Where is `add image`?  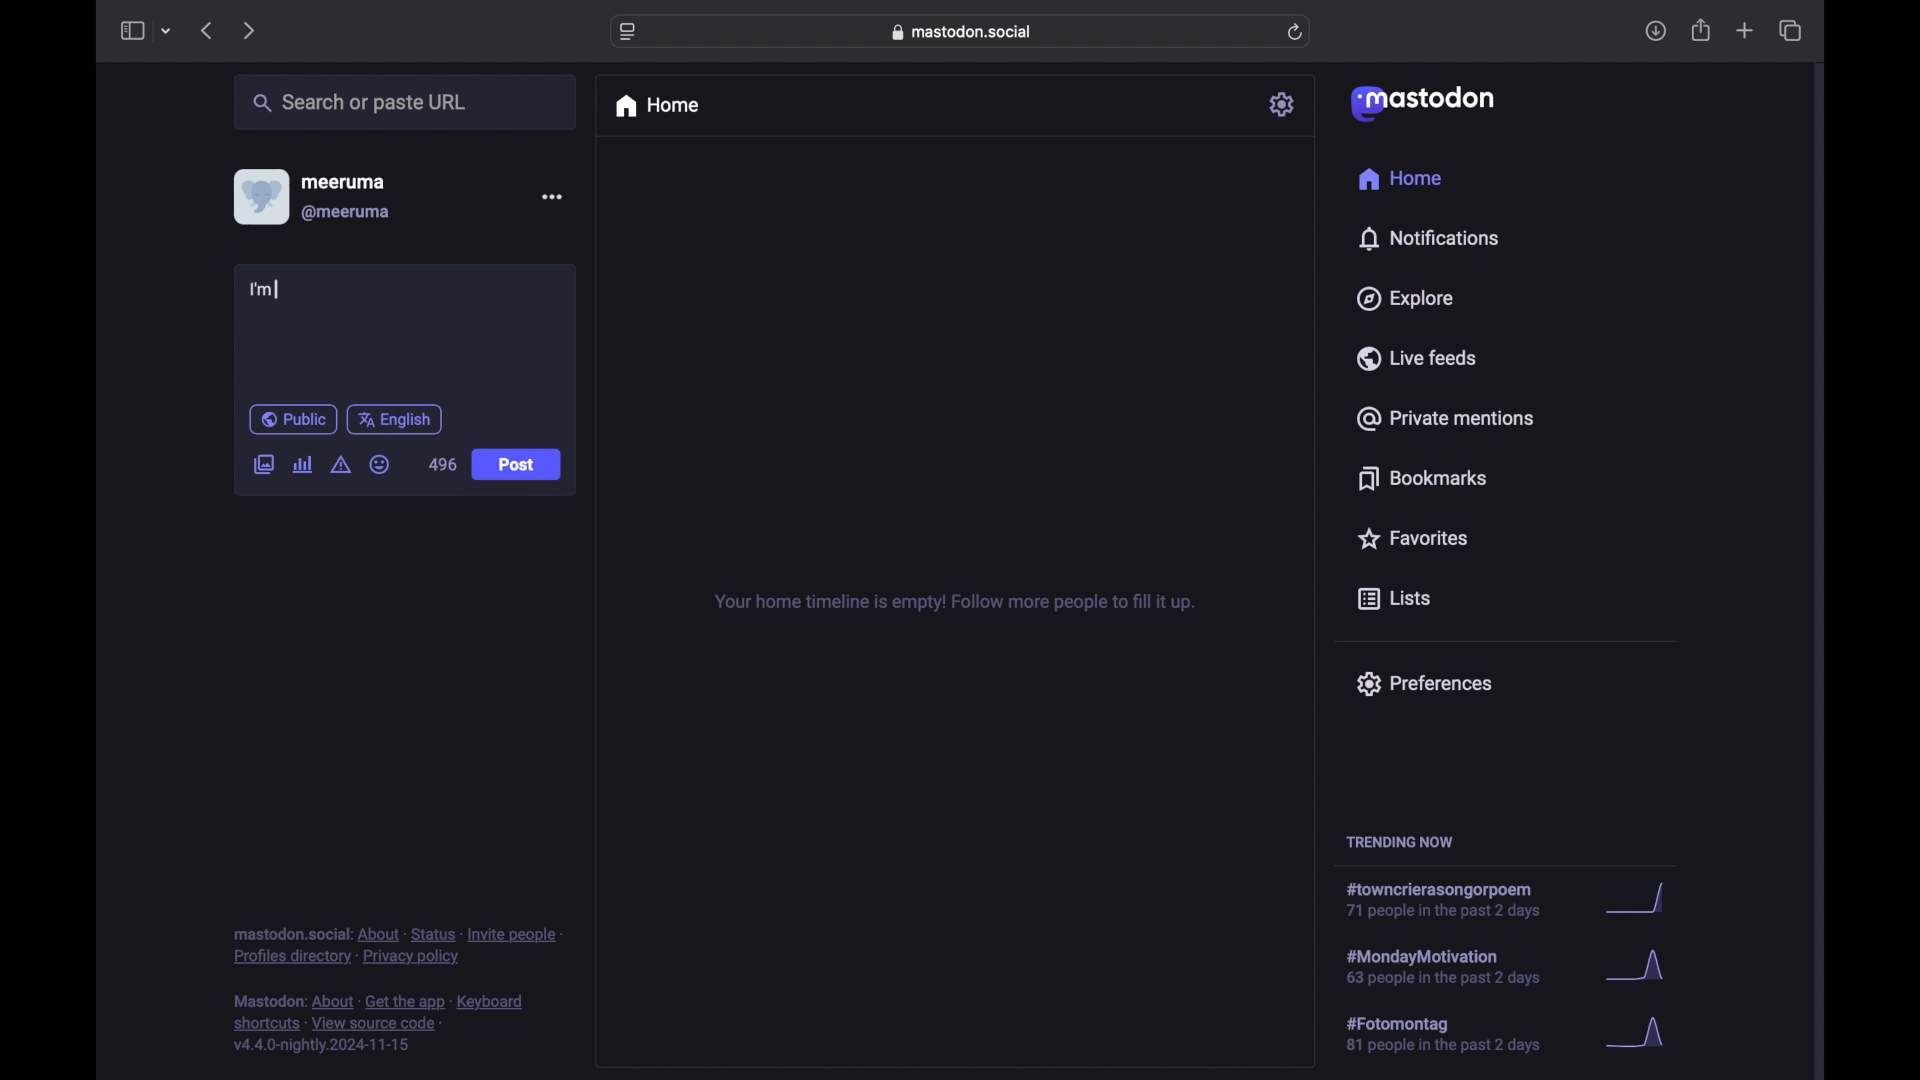
add image is located at coordinates (263, 466).